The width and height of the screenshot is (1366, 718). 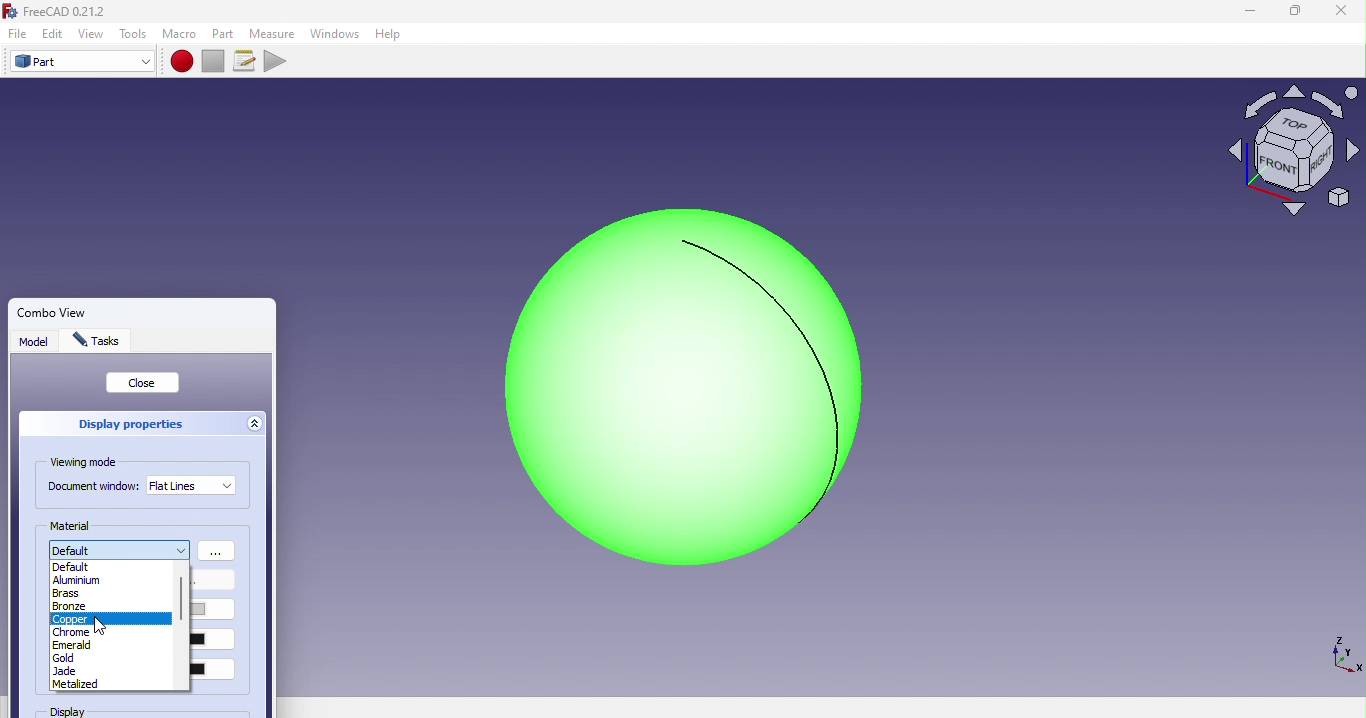 I want to click on Edit, so click(x=53, y=33).